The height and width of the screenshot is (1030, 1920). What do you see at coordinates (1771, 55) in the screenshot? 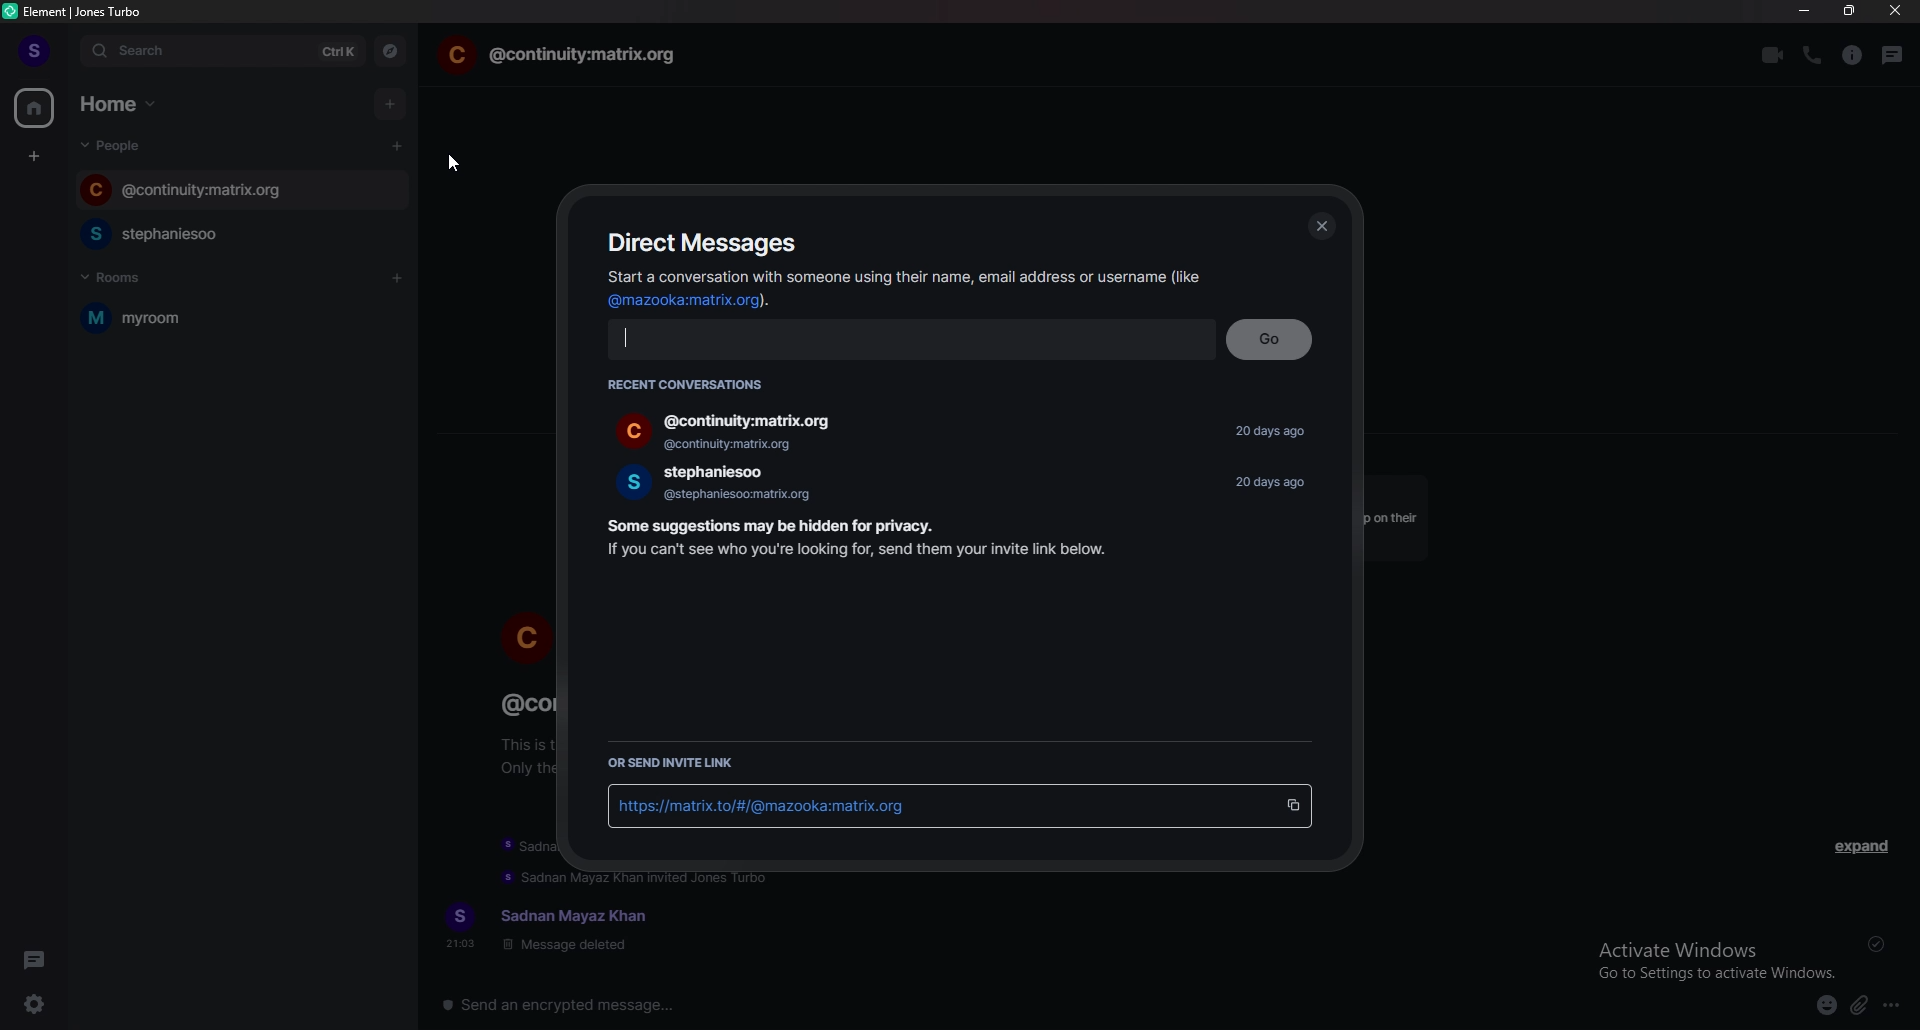
I see `video call` at bounding box center [1771, 55].